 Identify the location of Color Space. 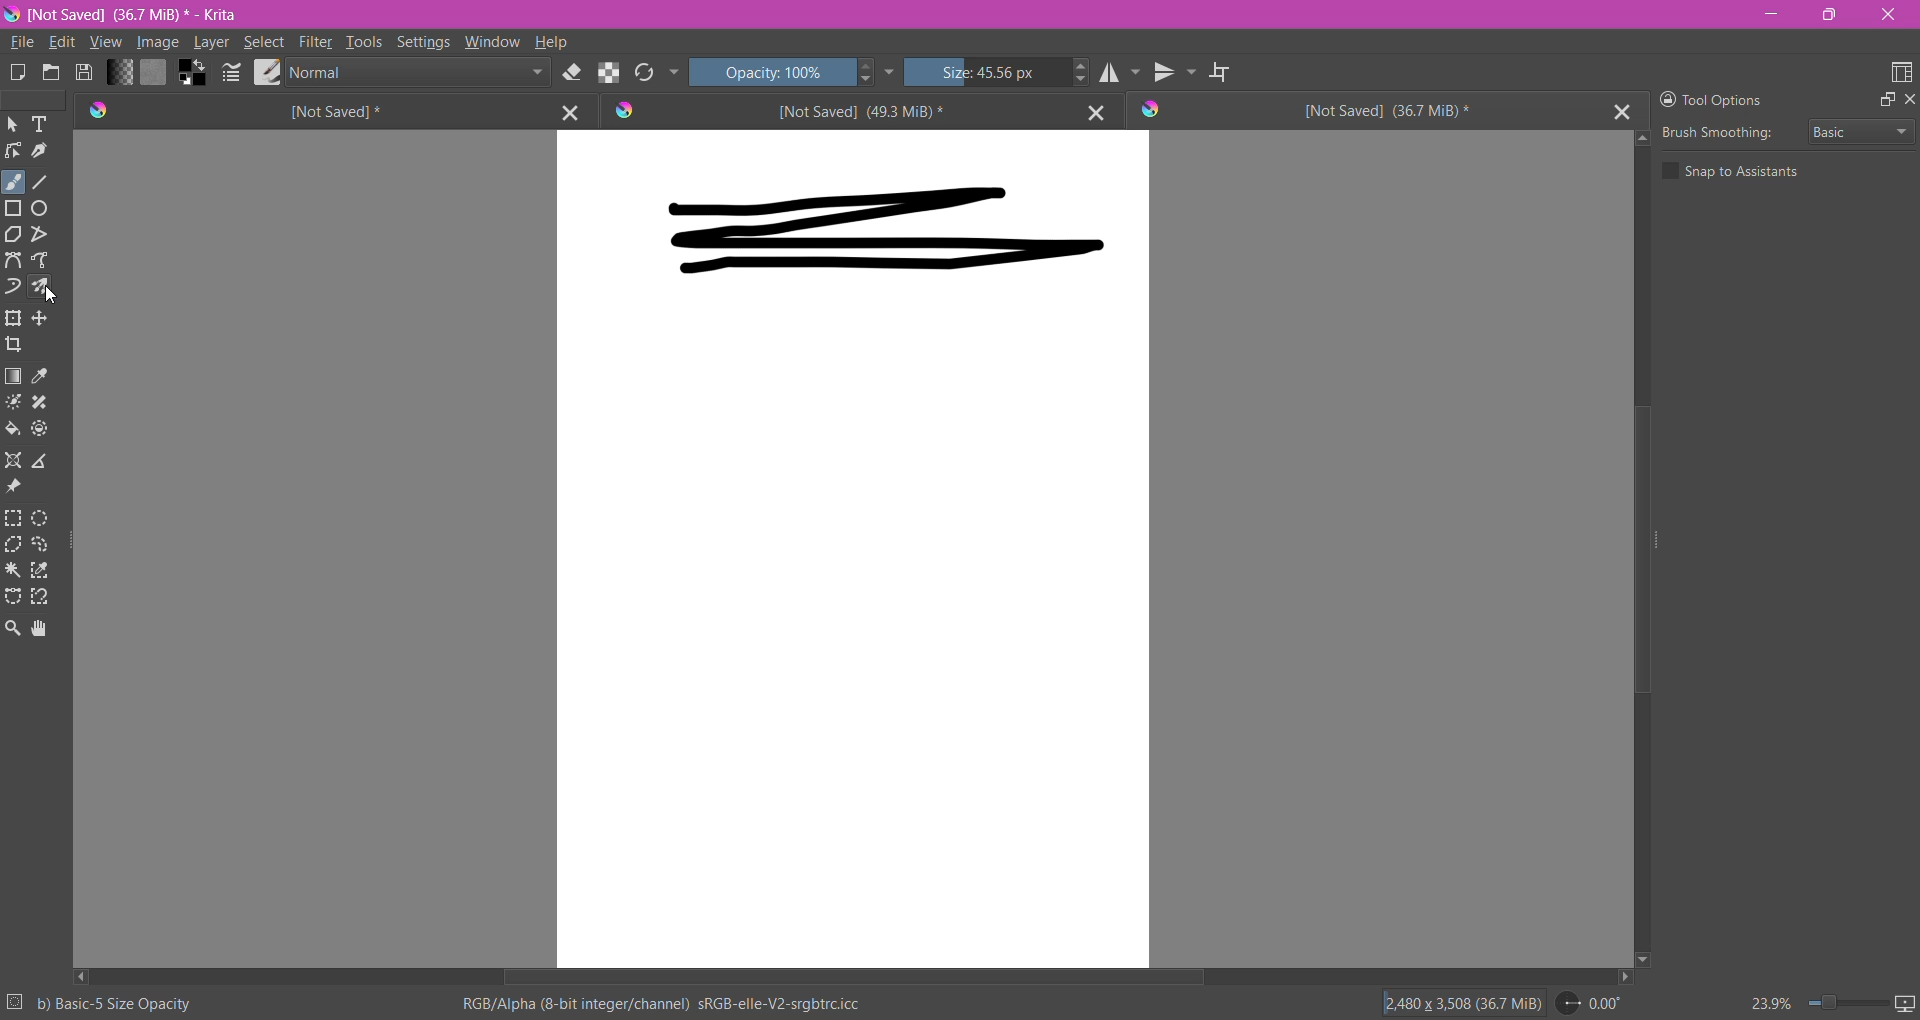
(662, 1004).